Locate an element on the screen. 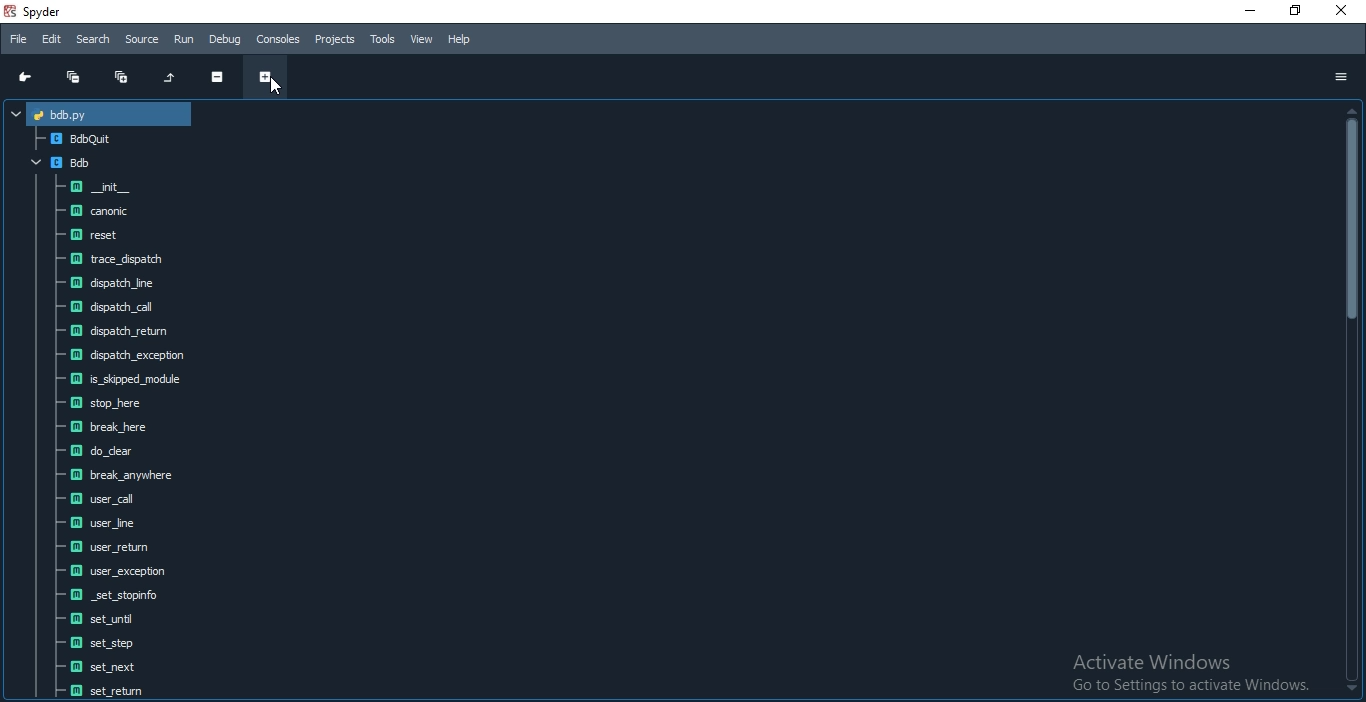 The width and height of the screenshot is (1366, 702). expanded file tree is located at coordinates (135, 412).